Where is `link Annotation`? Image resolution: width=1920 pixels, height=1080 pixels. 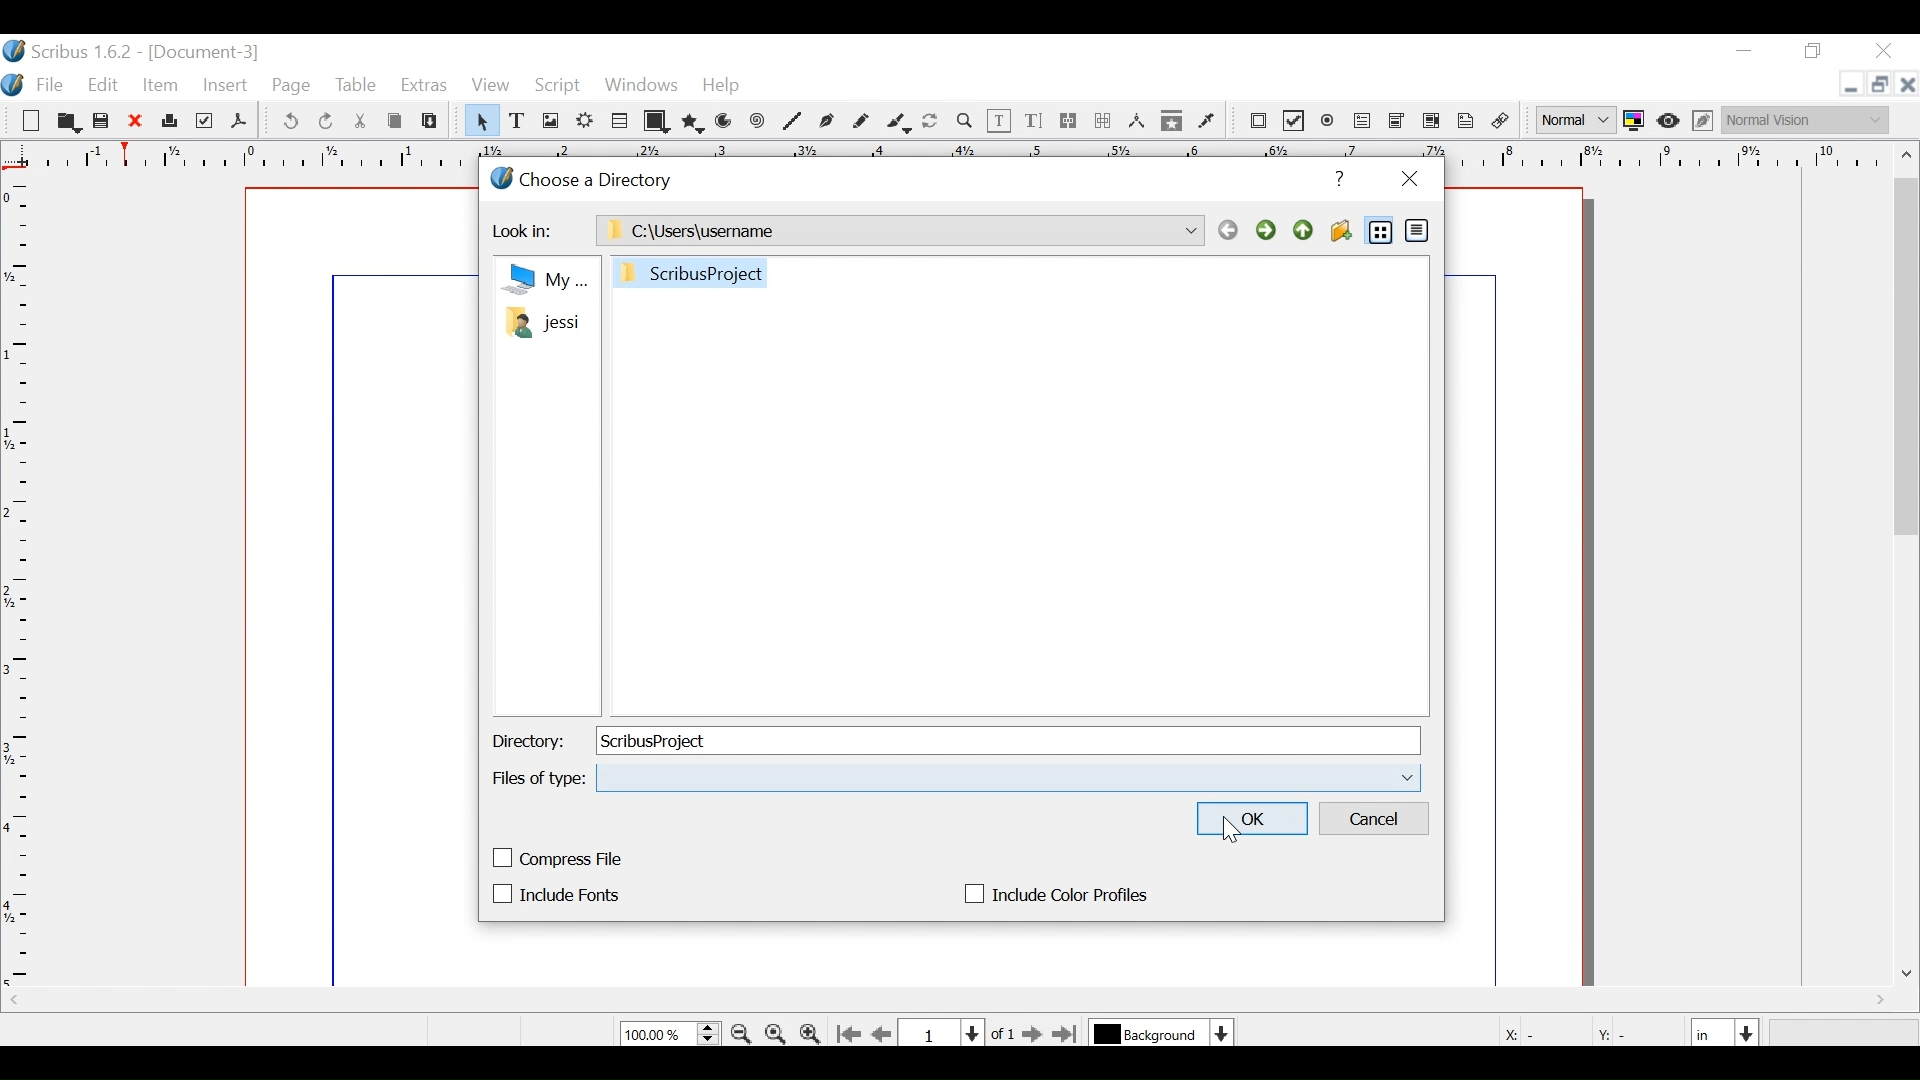 link Annotation is located at coordinates (1466, 122).